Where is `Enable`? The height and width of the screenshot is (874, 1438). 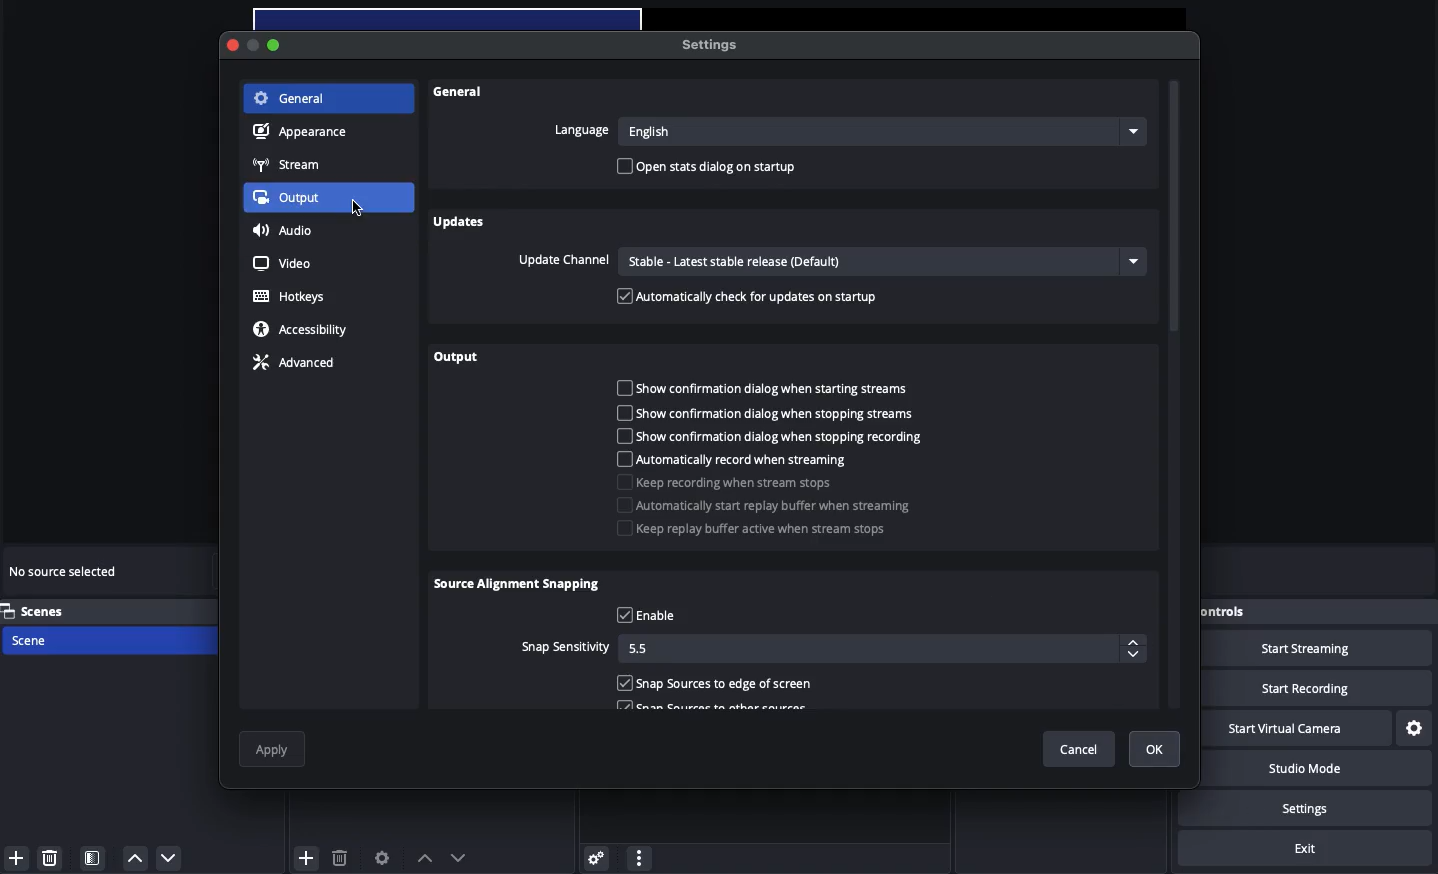
Enable is located at coordinates (652, 615).